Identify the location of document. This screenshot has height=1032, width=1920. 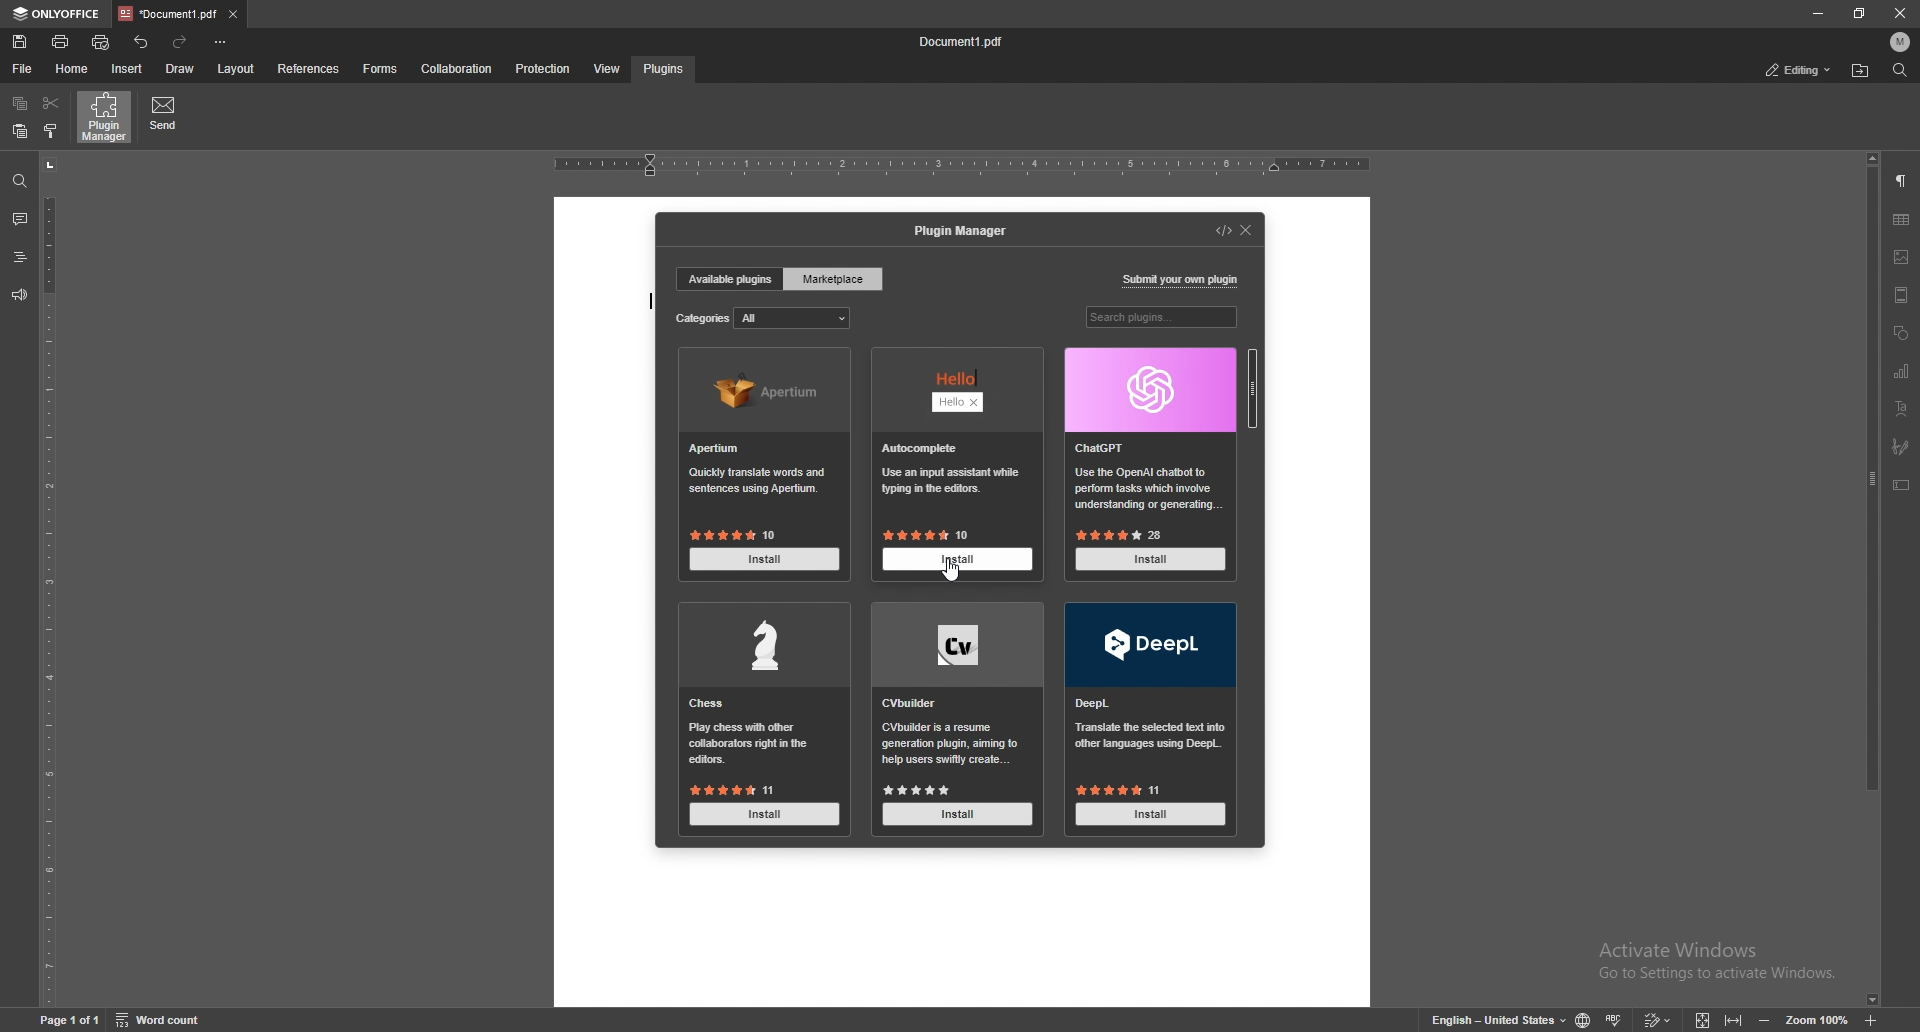
(1320, 523).